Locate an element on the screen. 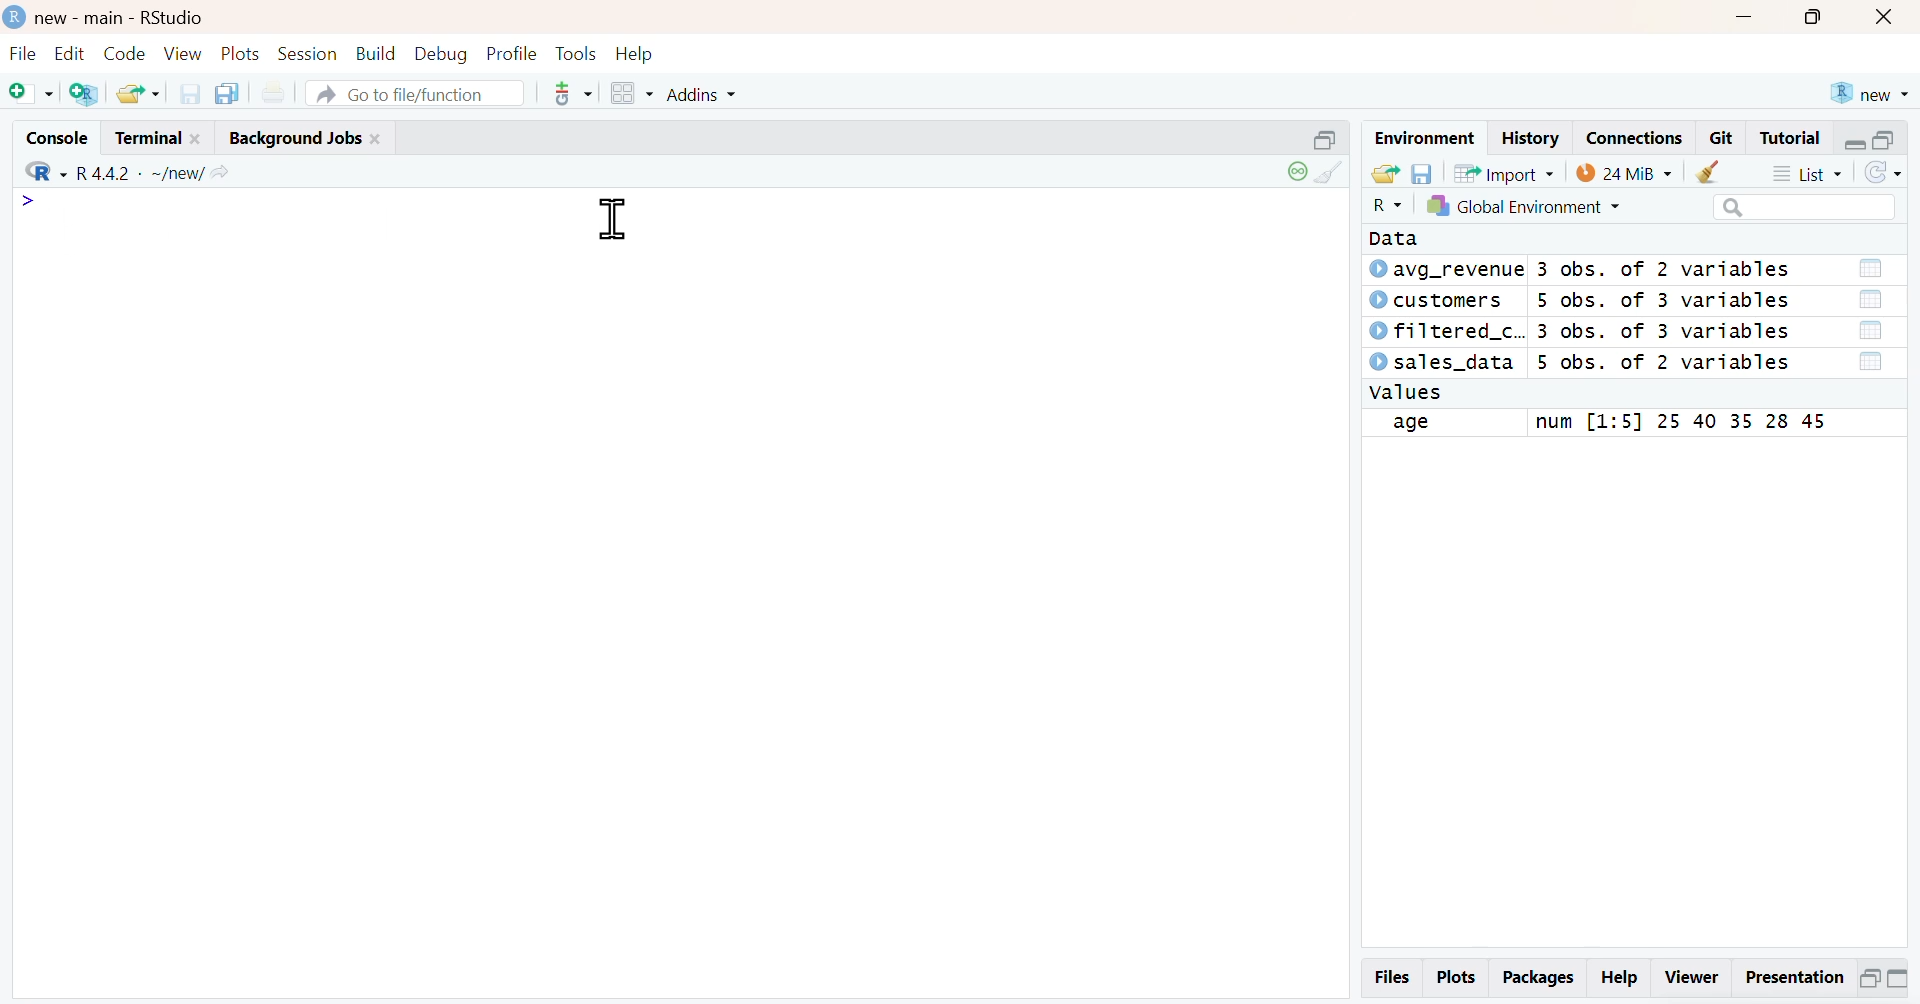 This screenshot has height=1004, width=1920. Tutorial is located at coordinates (1788, 138).